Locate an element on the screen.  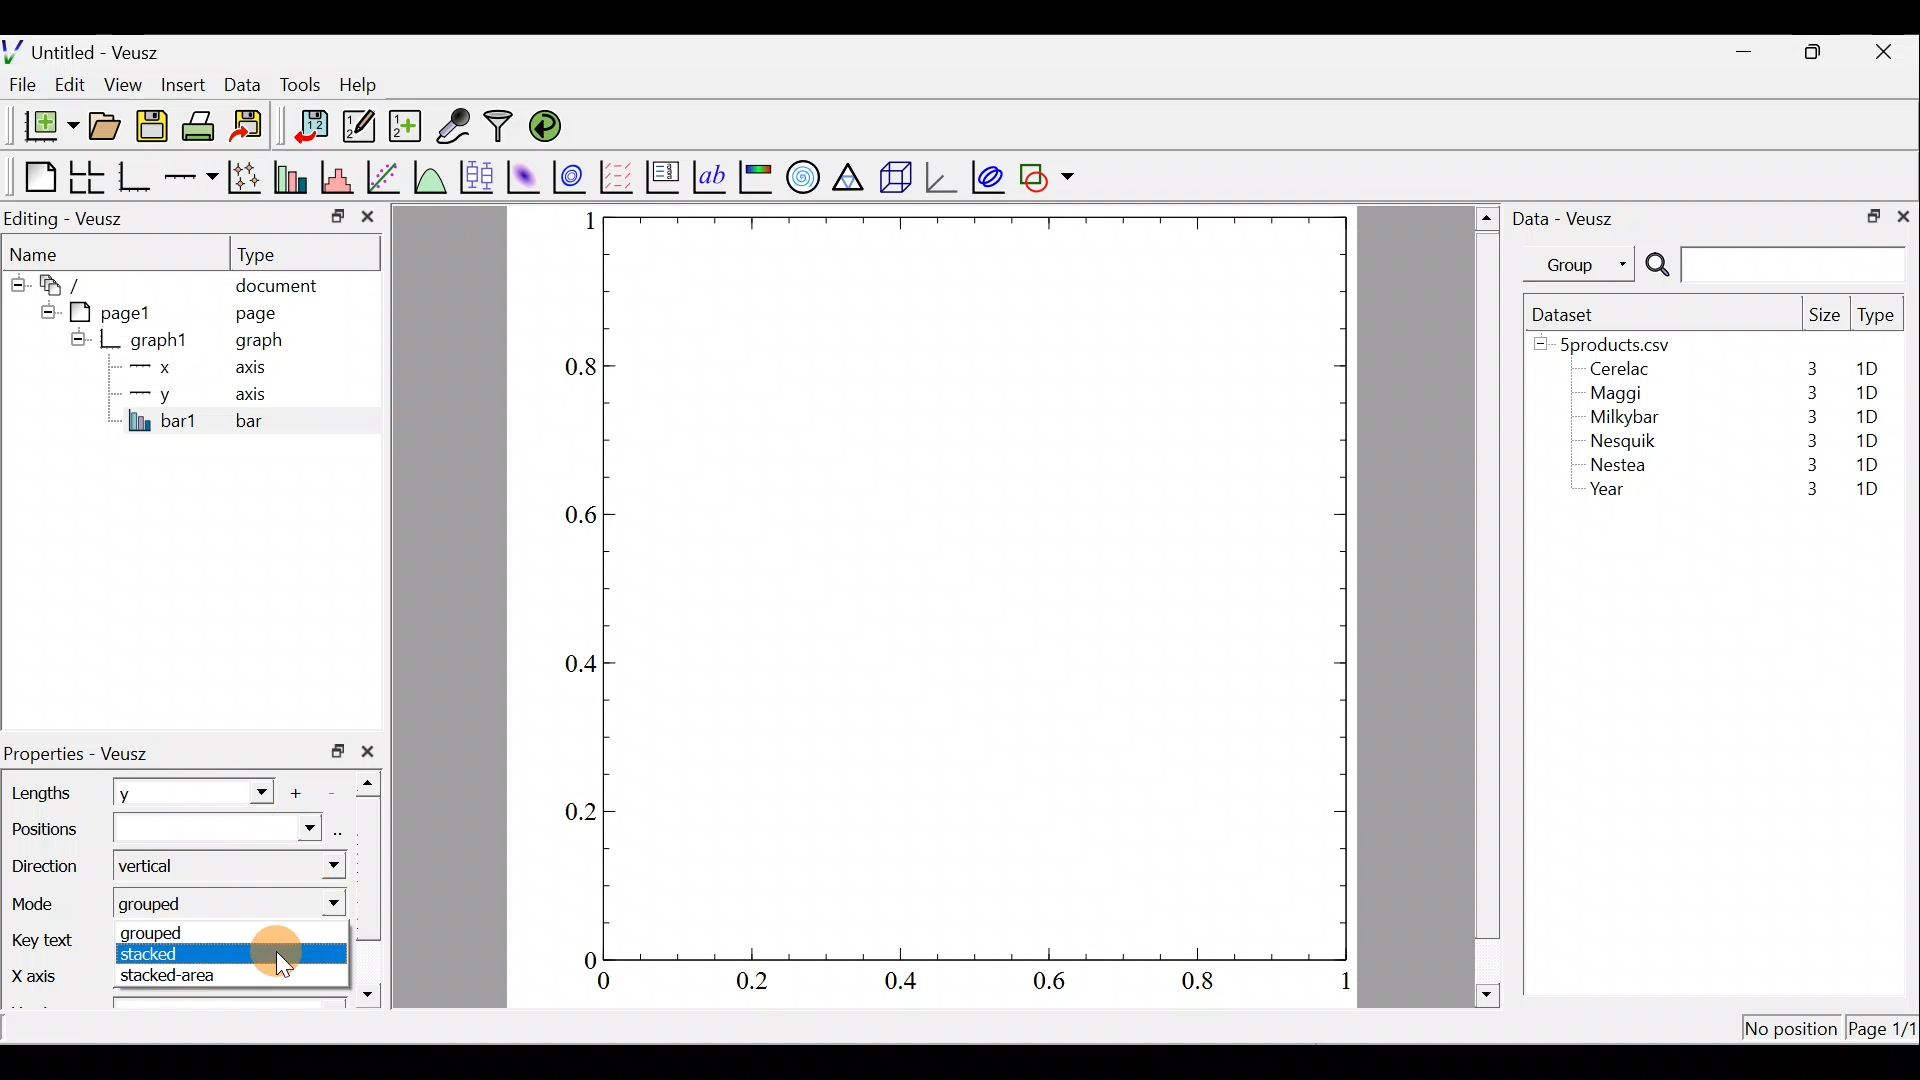
axis is located at coordinates (257, 370).